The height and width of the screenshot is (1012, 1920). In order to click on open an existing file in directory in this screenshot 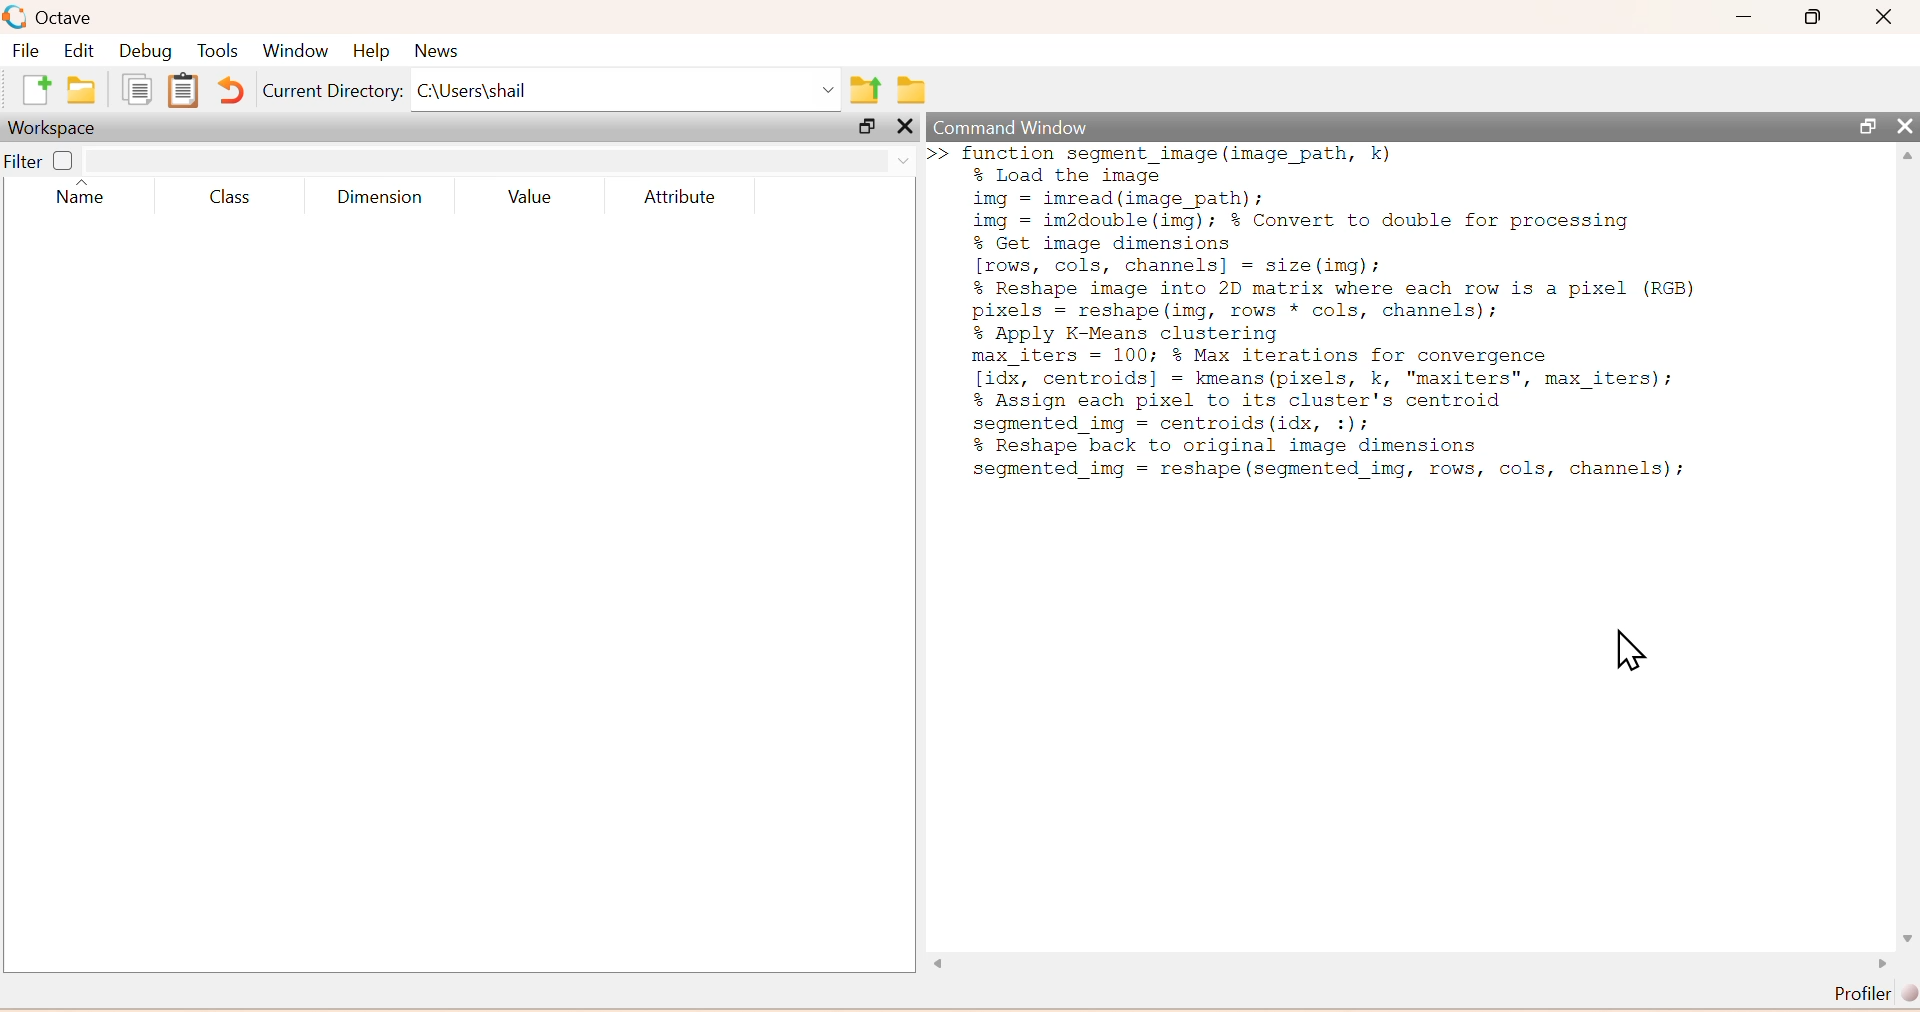, I will do `click(87, 90)`.